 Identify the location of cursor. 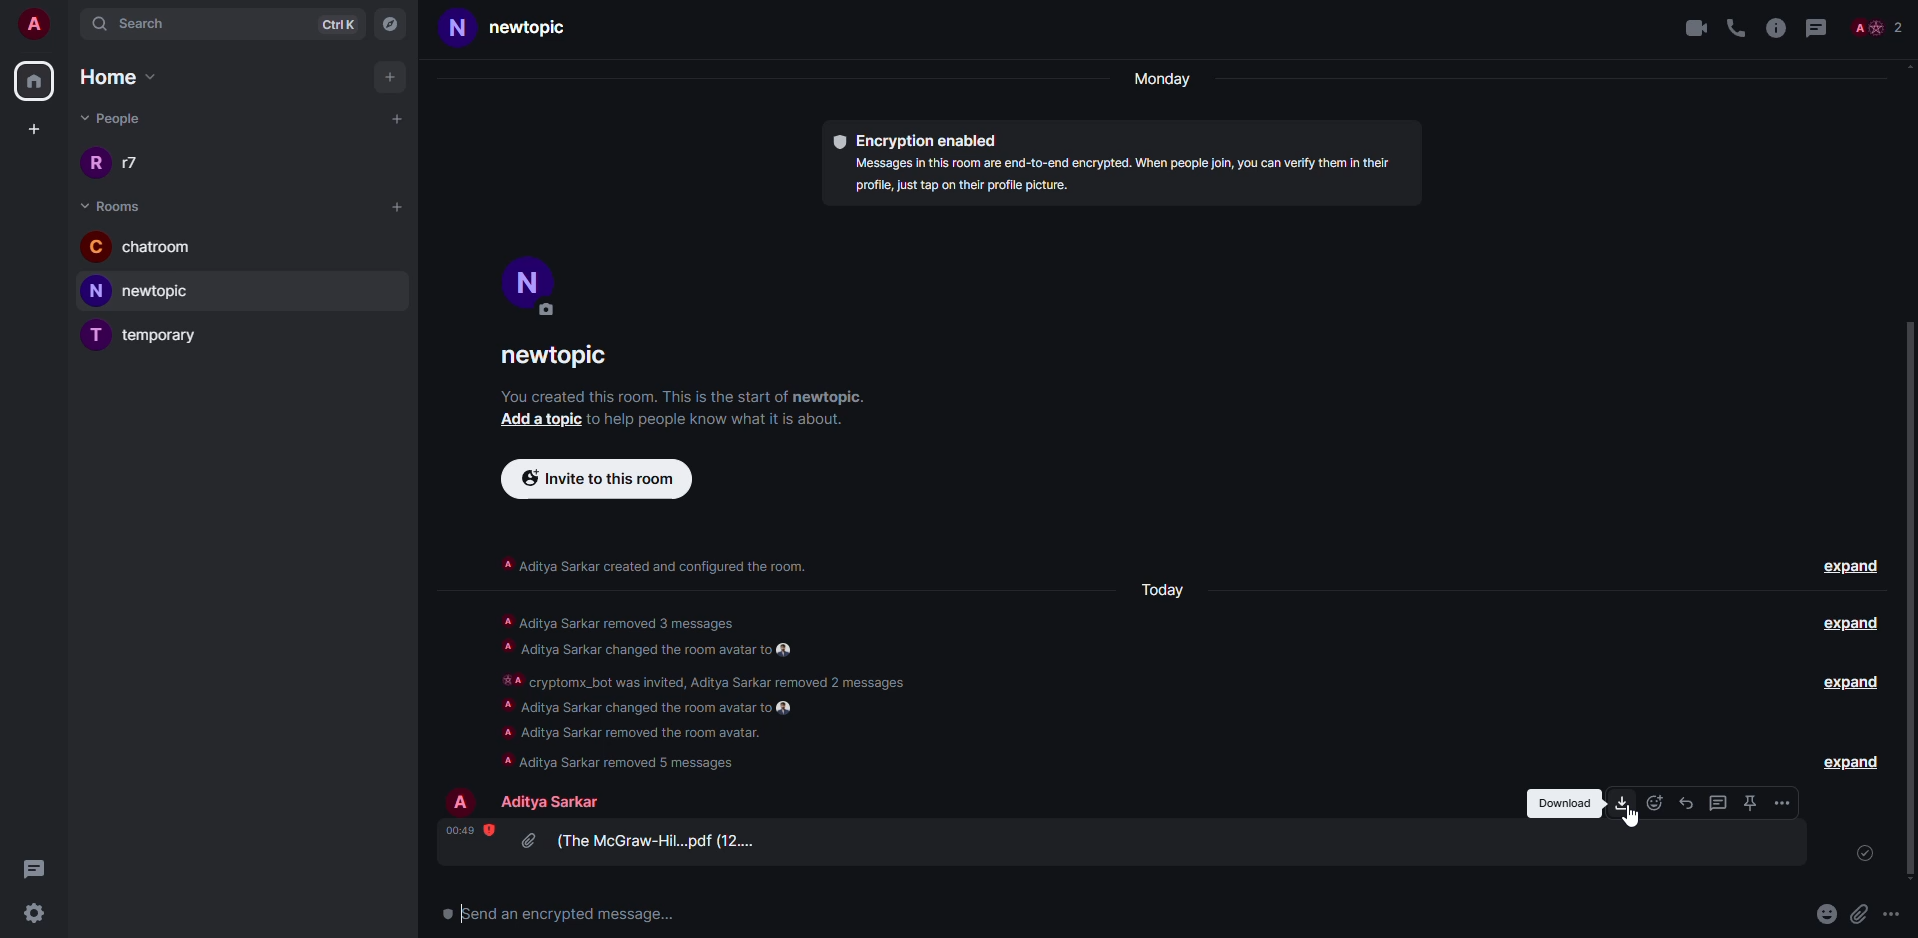
(1633, 824).